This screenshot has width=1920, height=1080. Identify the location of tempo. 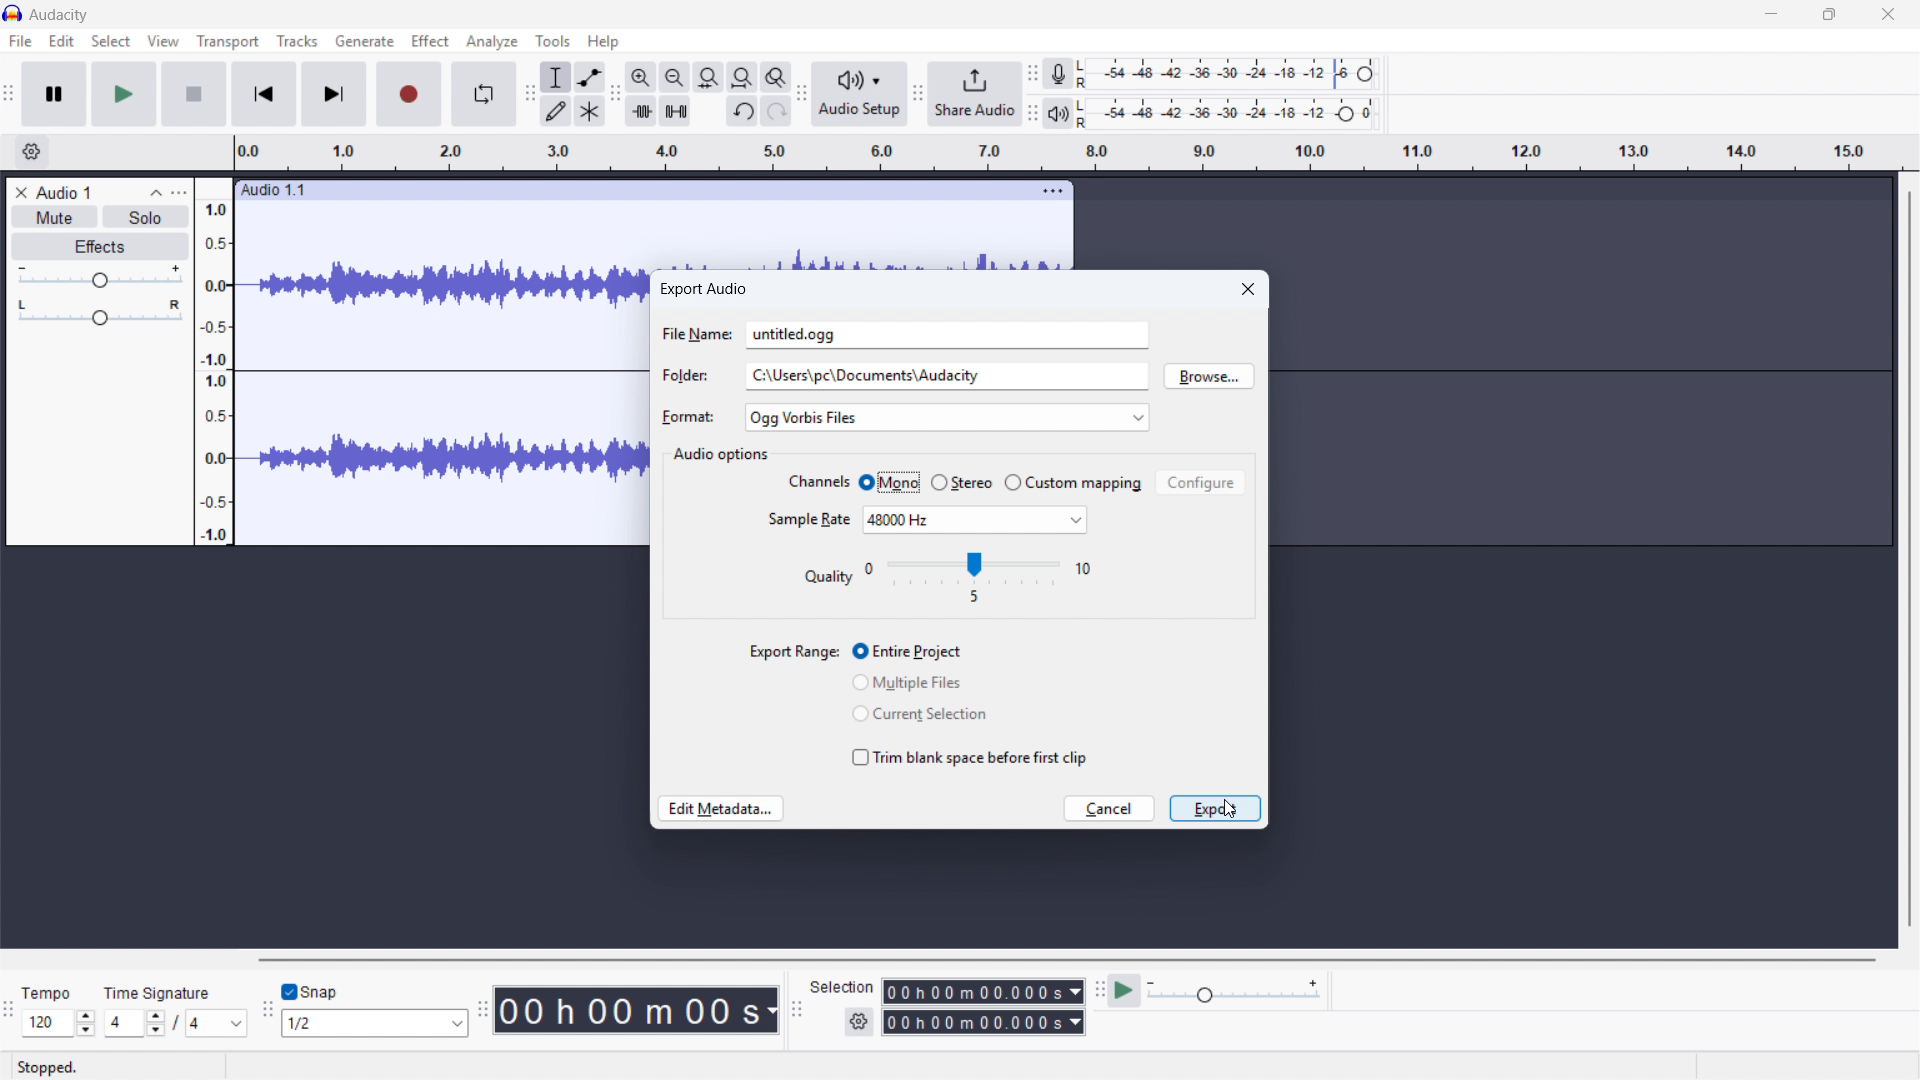
(52, 993).